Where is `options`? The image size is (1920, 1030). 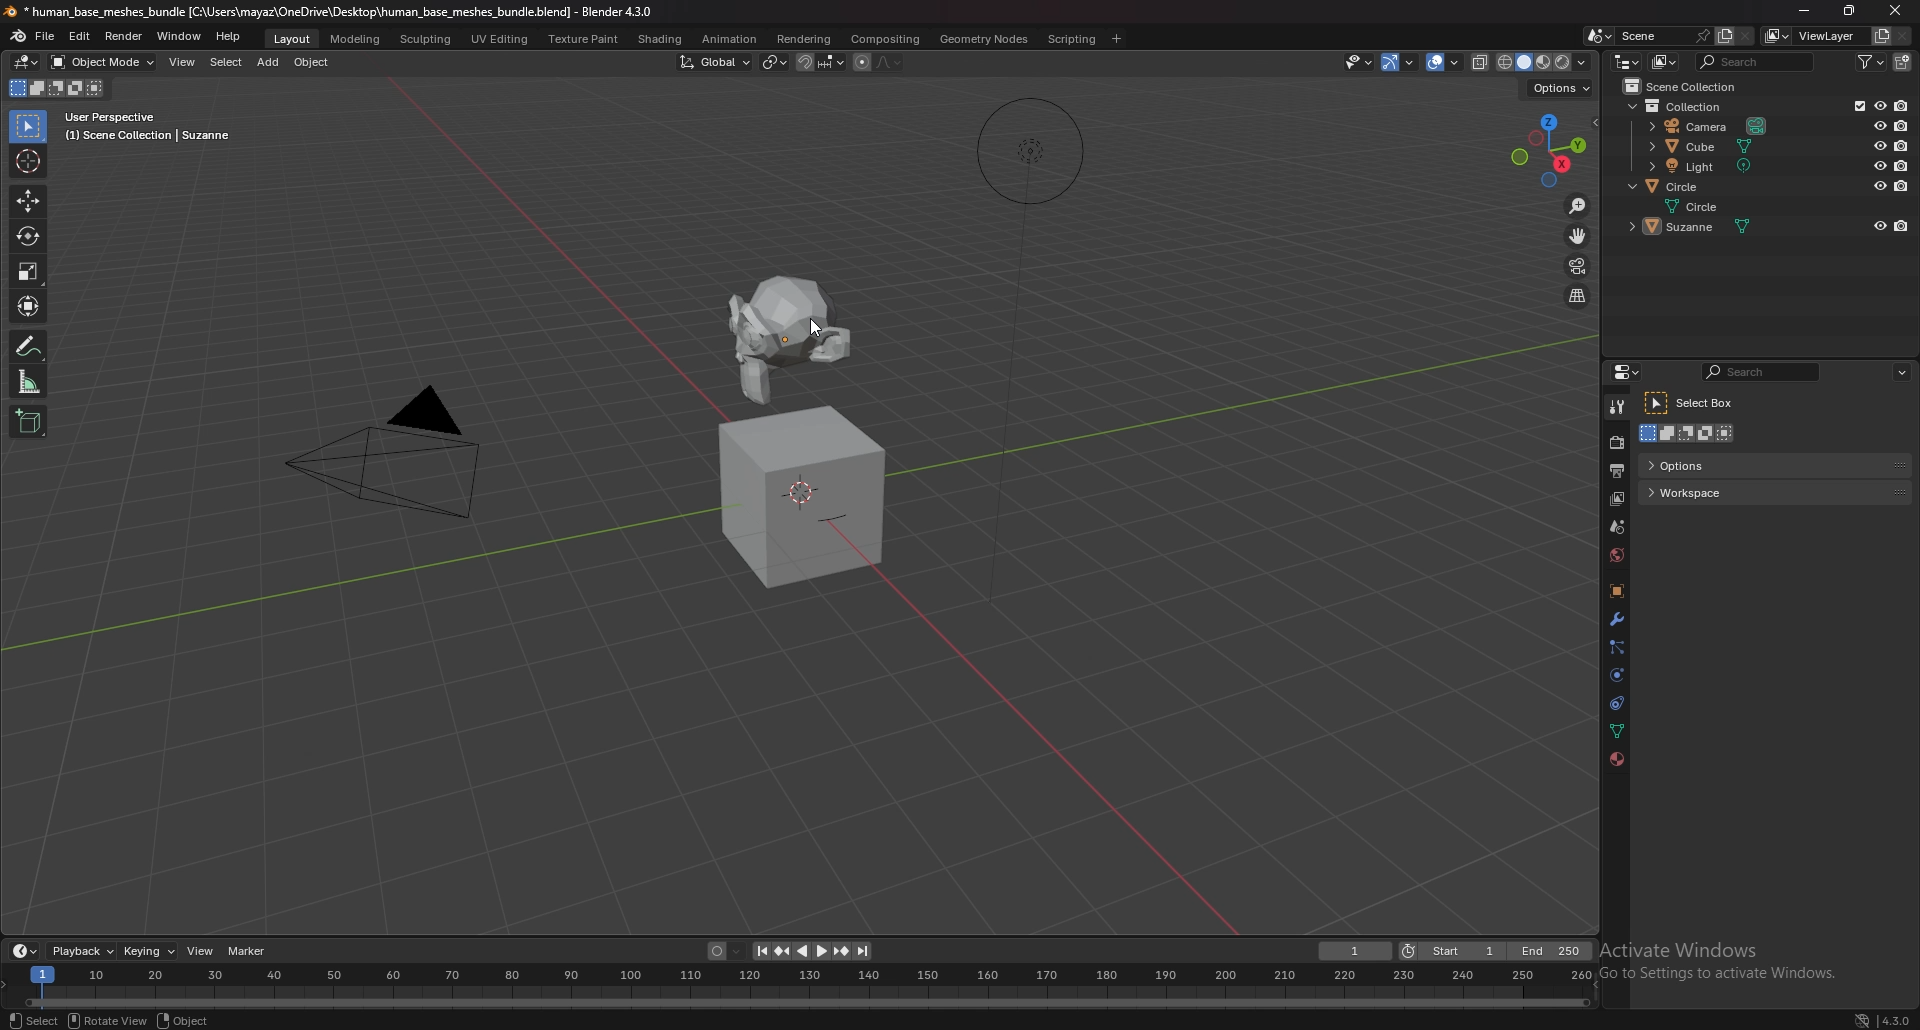 options is located at coordinates (1904, 371).